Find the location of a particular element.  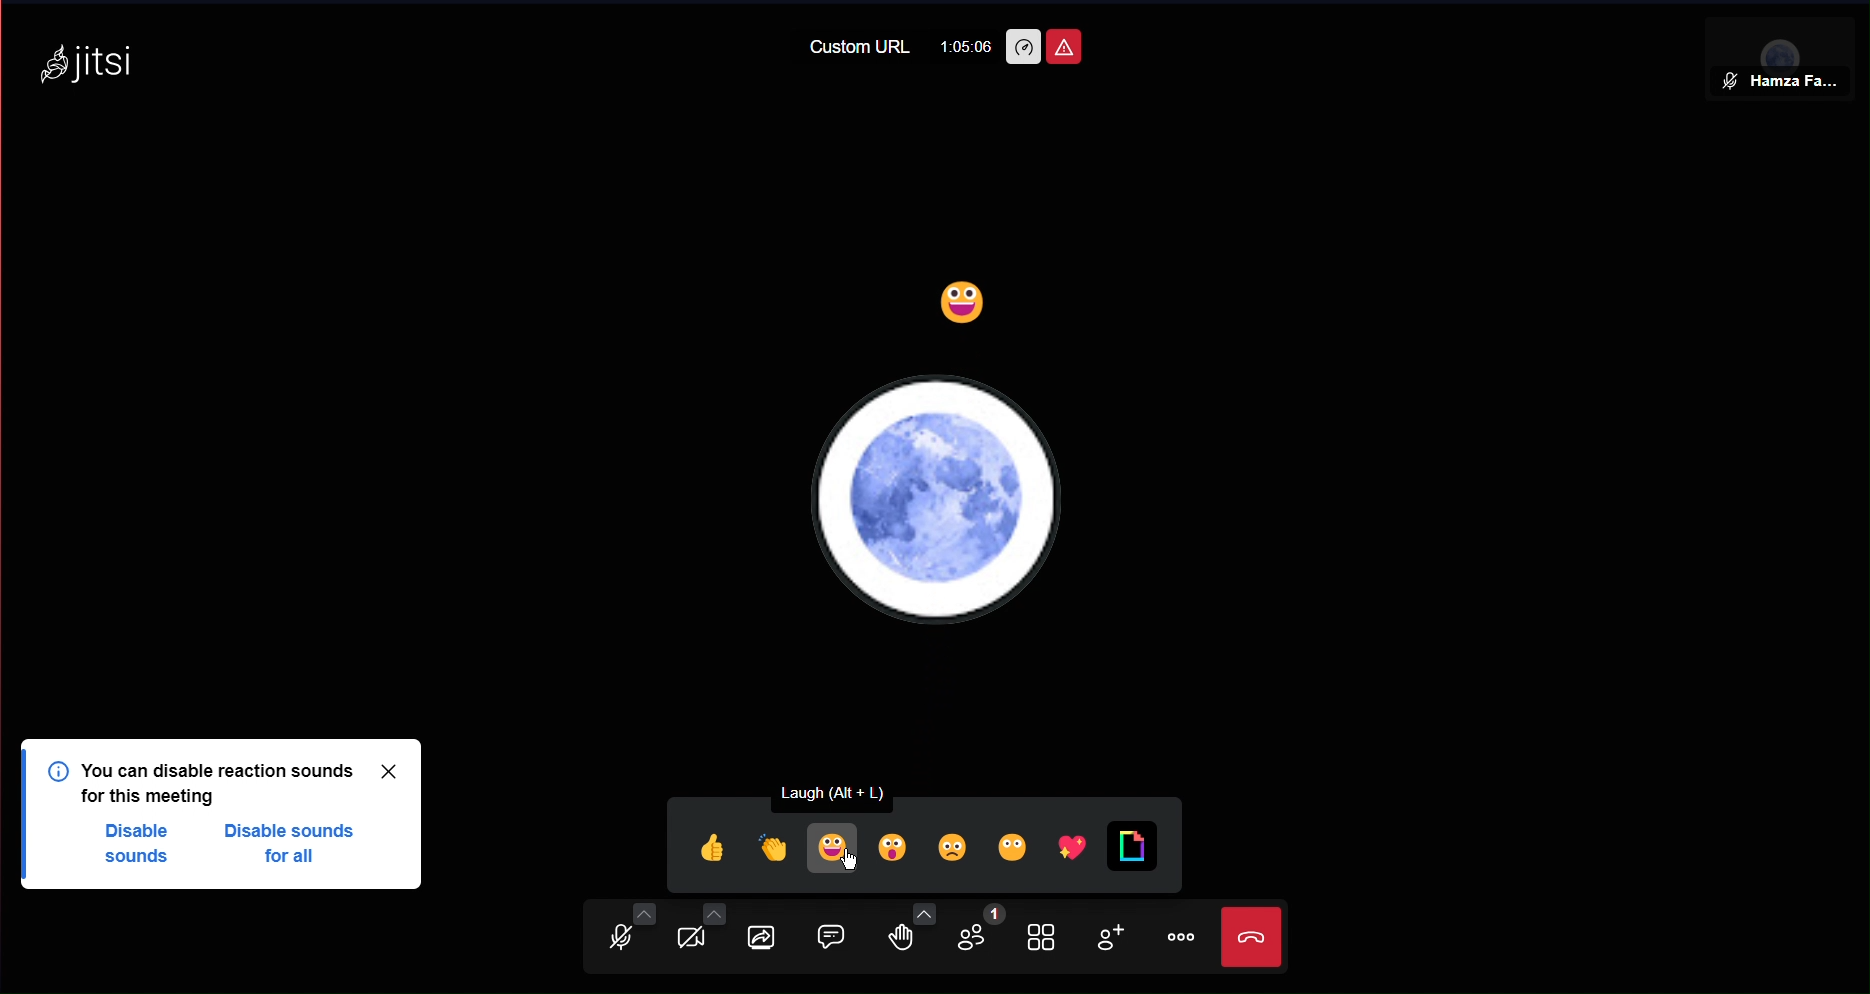

Share Screen is located at coordinates (772, 939).